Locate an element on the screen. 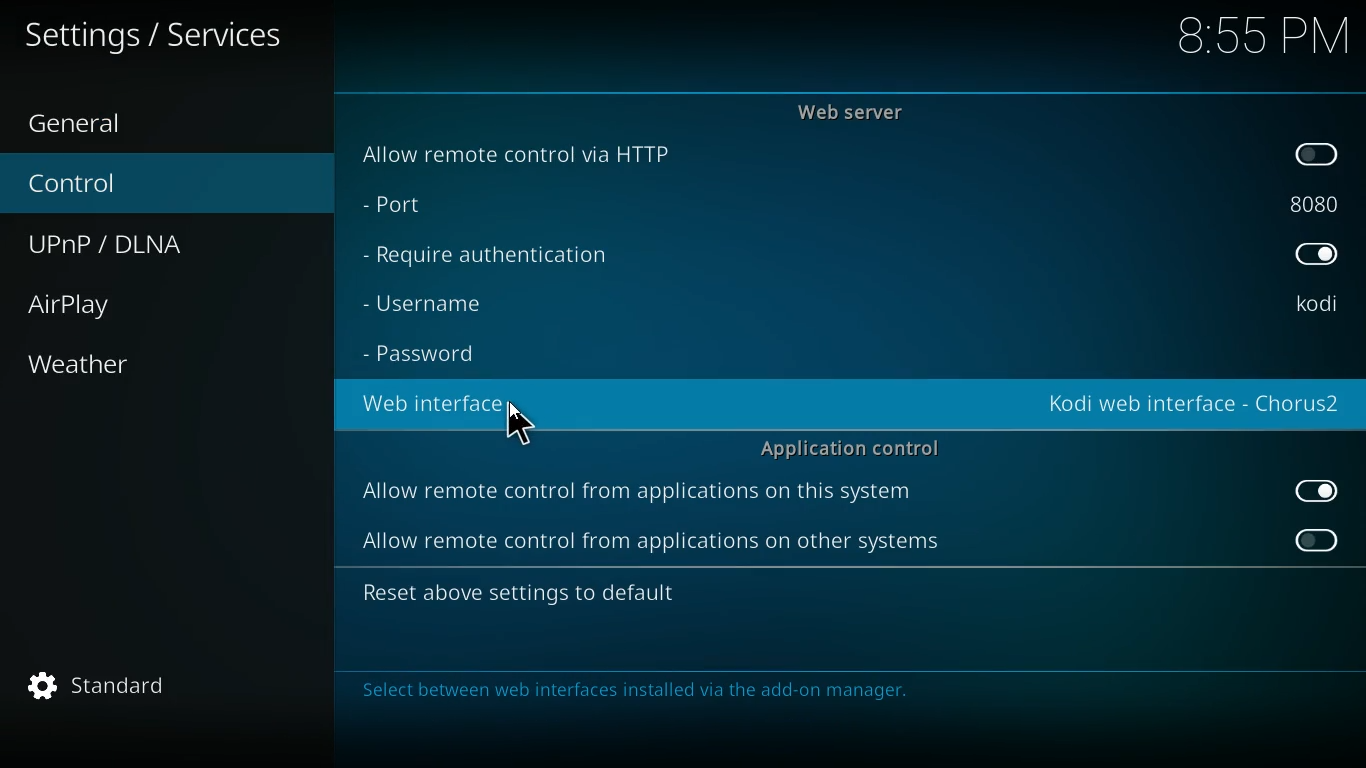 This screenshot has height=768, width=1366. port is located at coordinates (424, 207).